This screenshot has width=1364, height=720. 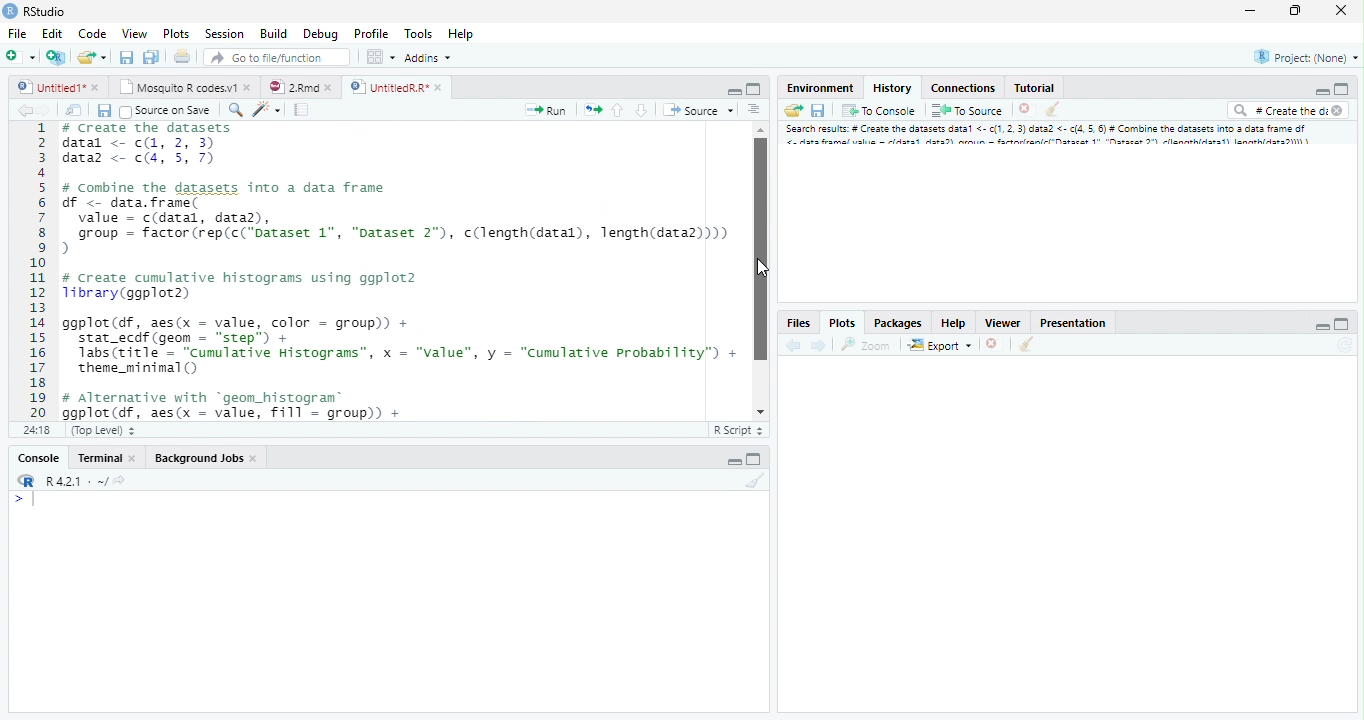 What do you see at coordinates (1025, 109) in the screenshot?
I see `Delete` at bounding box center [1025, 109].